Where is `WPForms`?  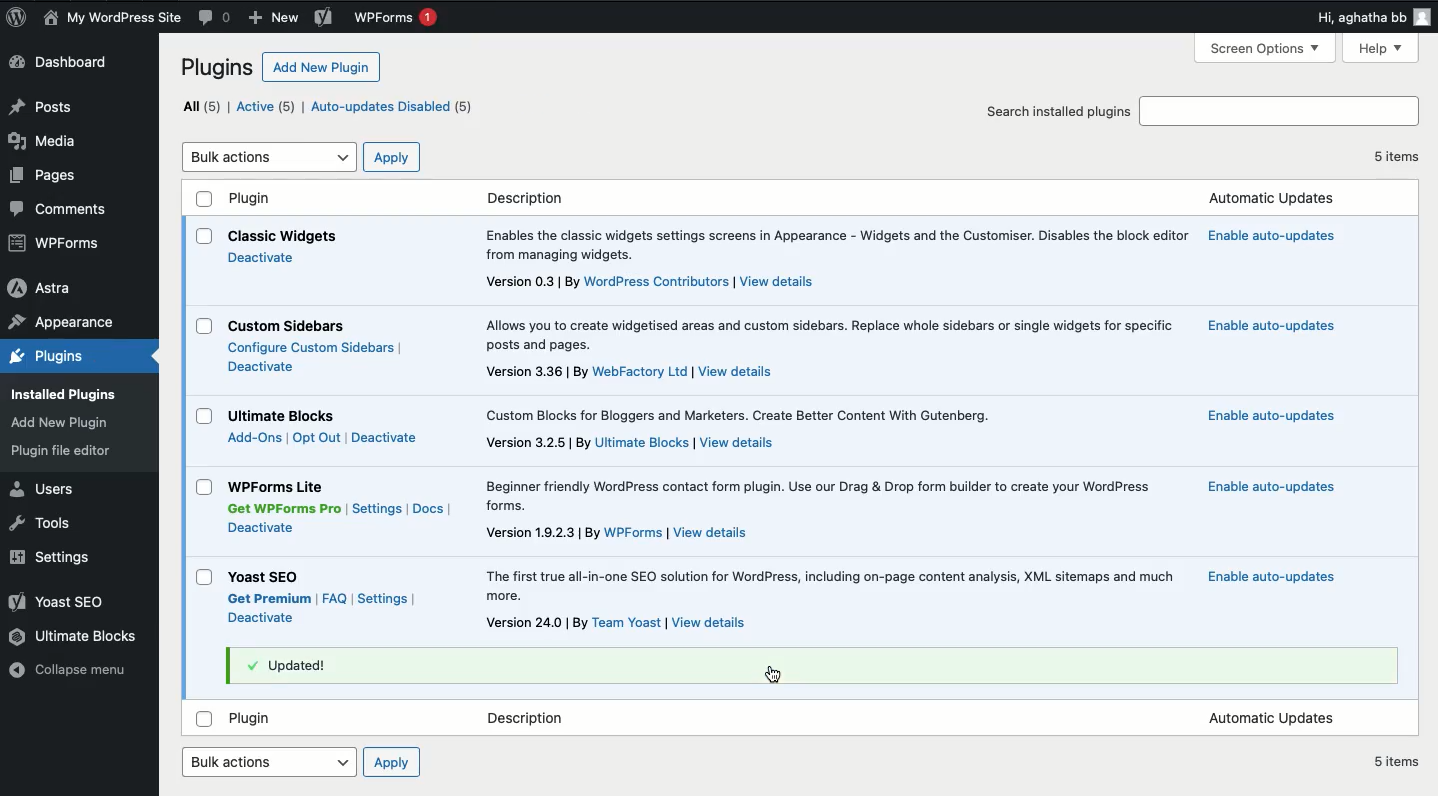
WPForms is located at coordinates (391, 18).